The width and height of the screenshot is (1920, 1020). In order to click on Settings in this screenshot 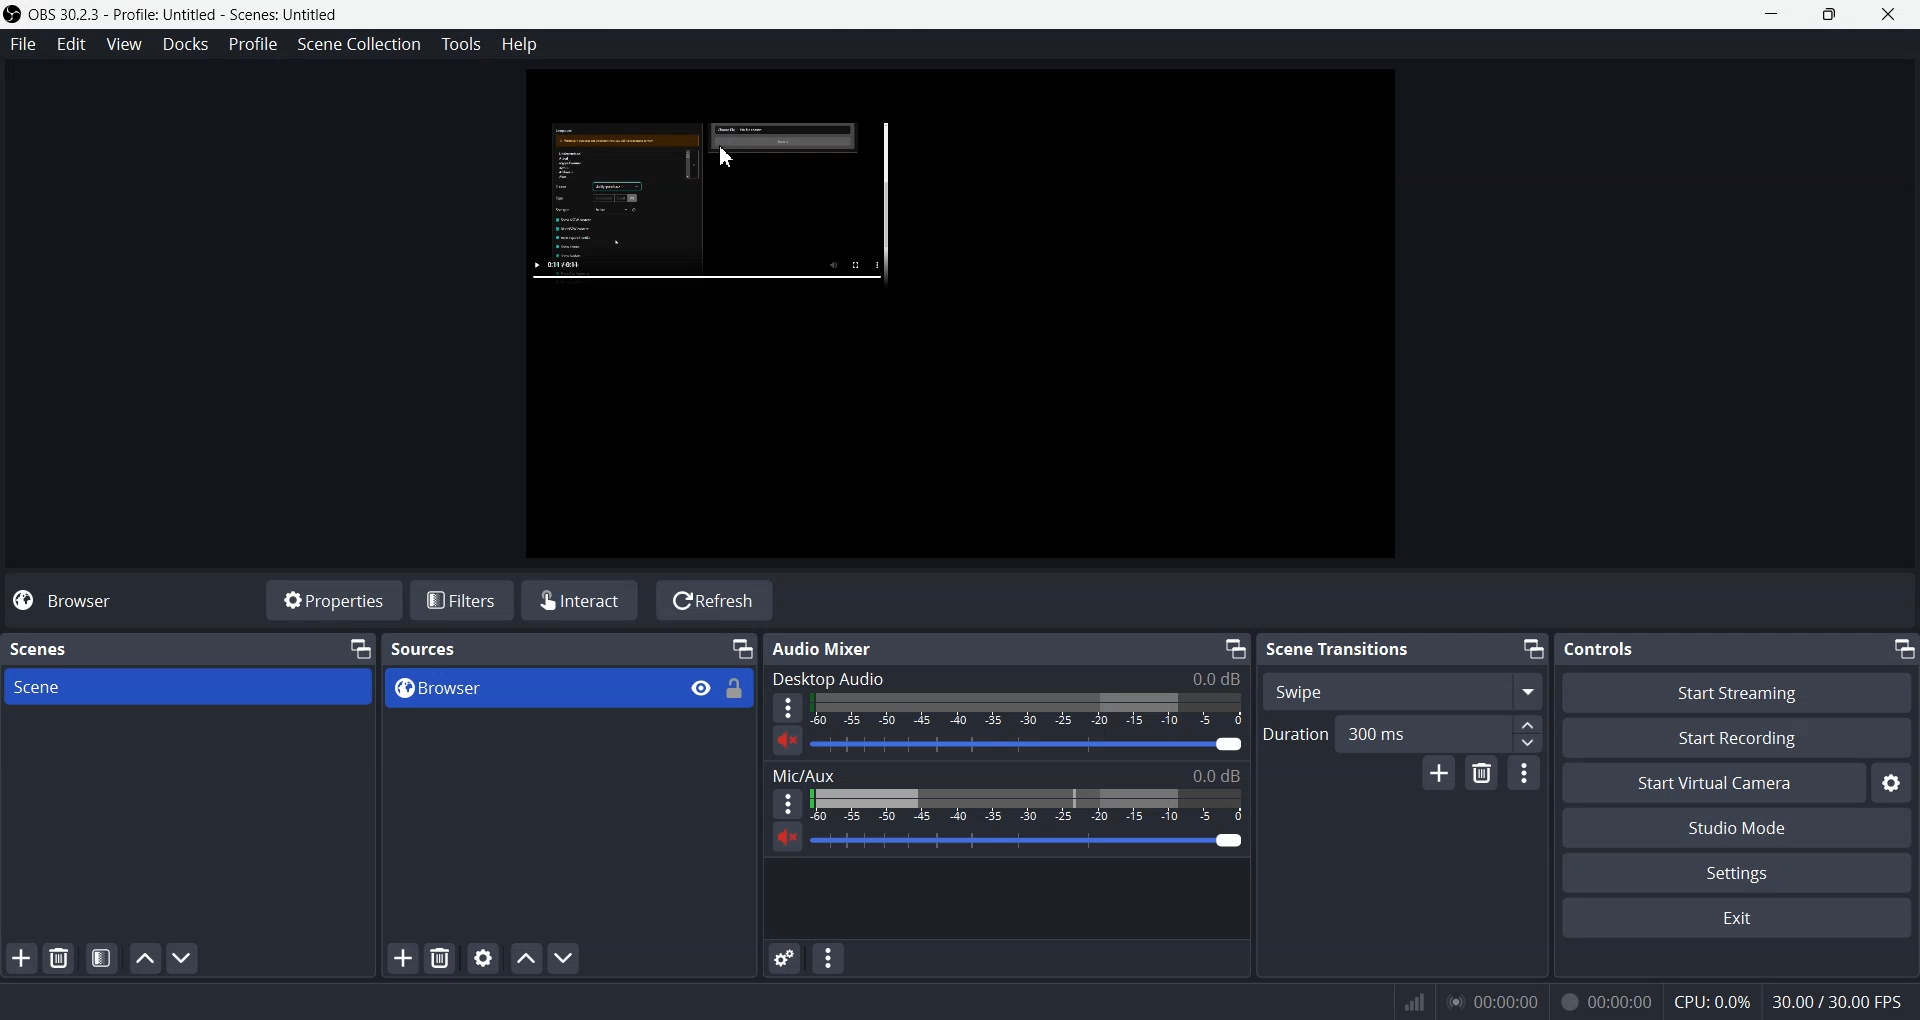, I will do `click(1891, 784)`.